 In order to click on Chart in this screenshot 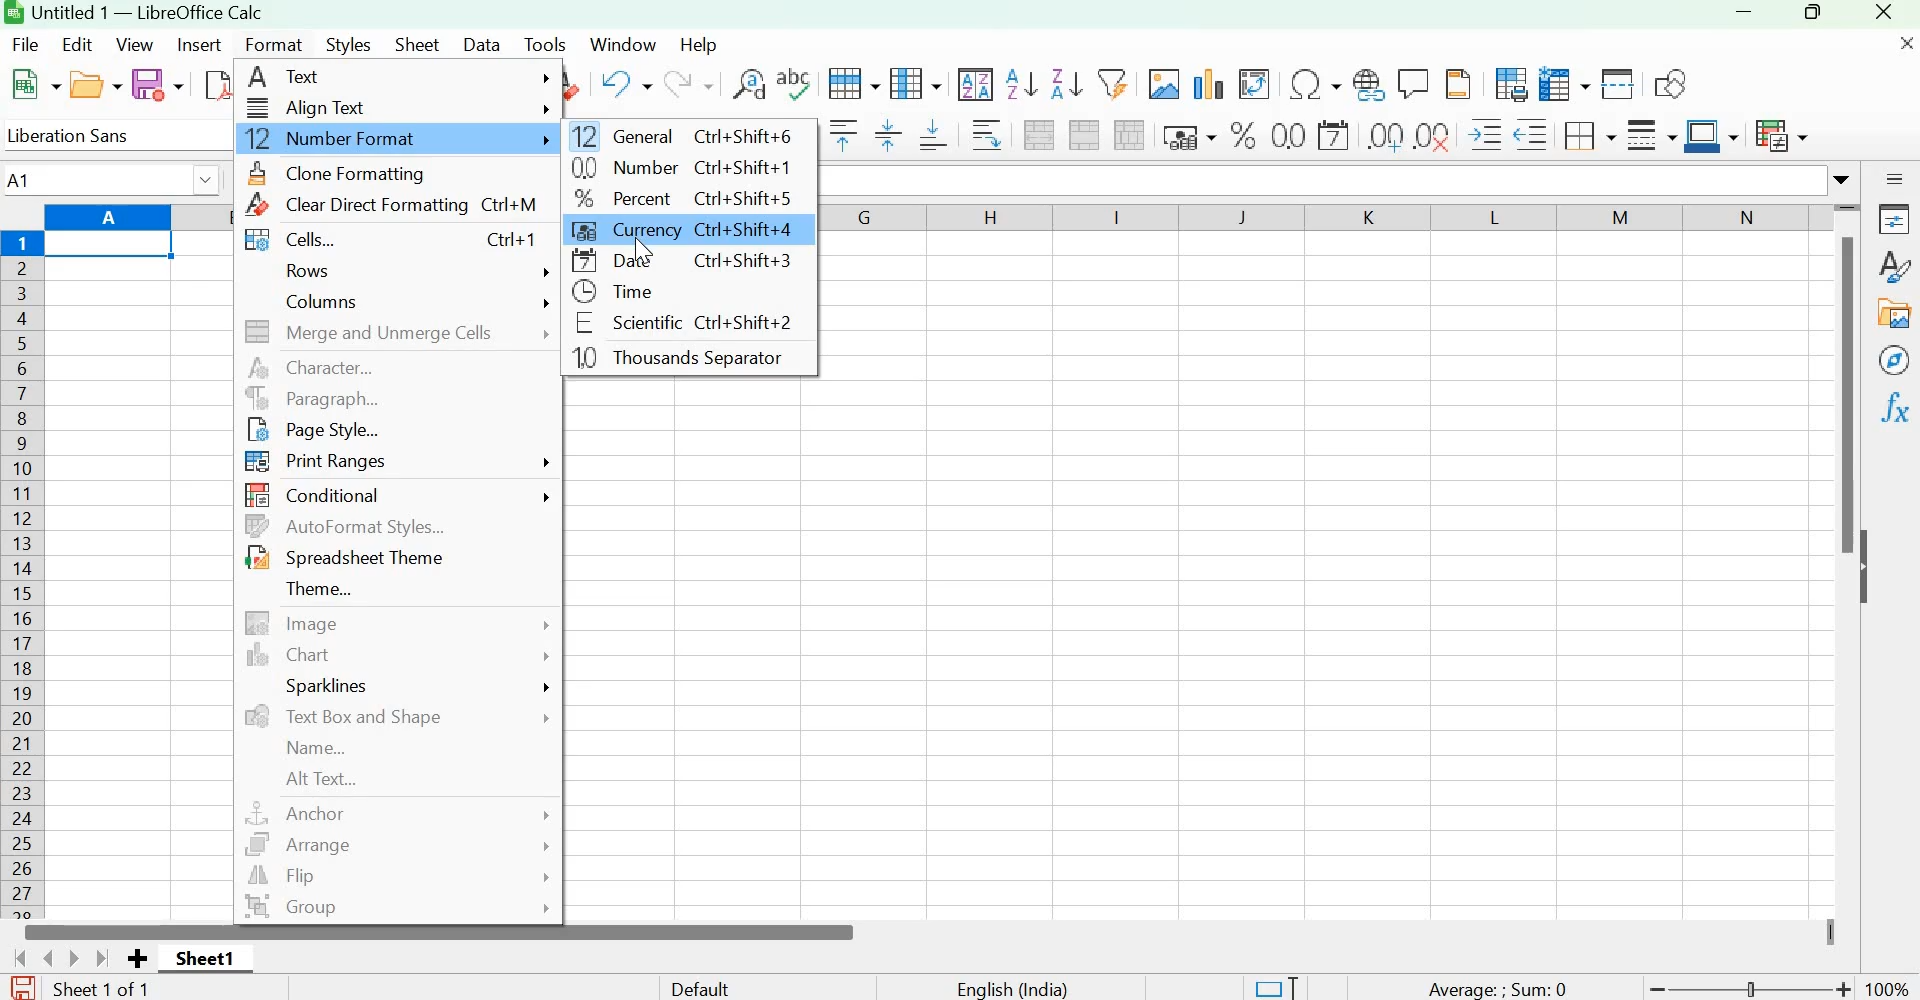, I will do `click(399, 656)`.